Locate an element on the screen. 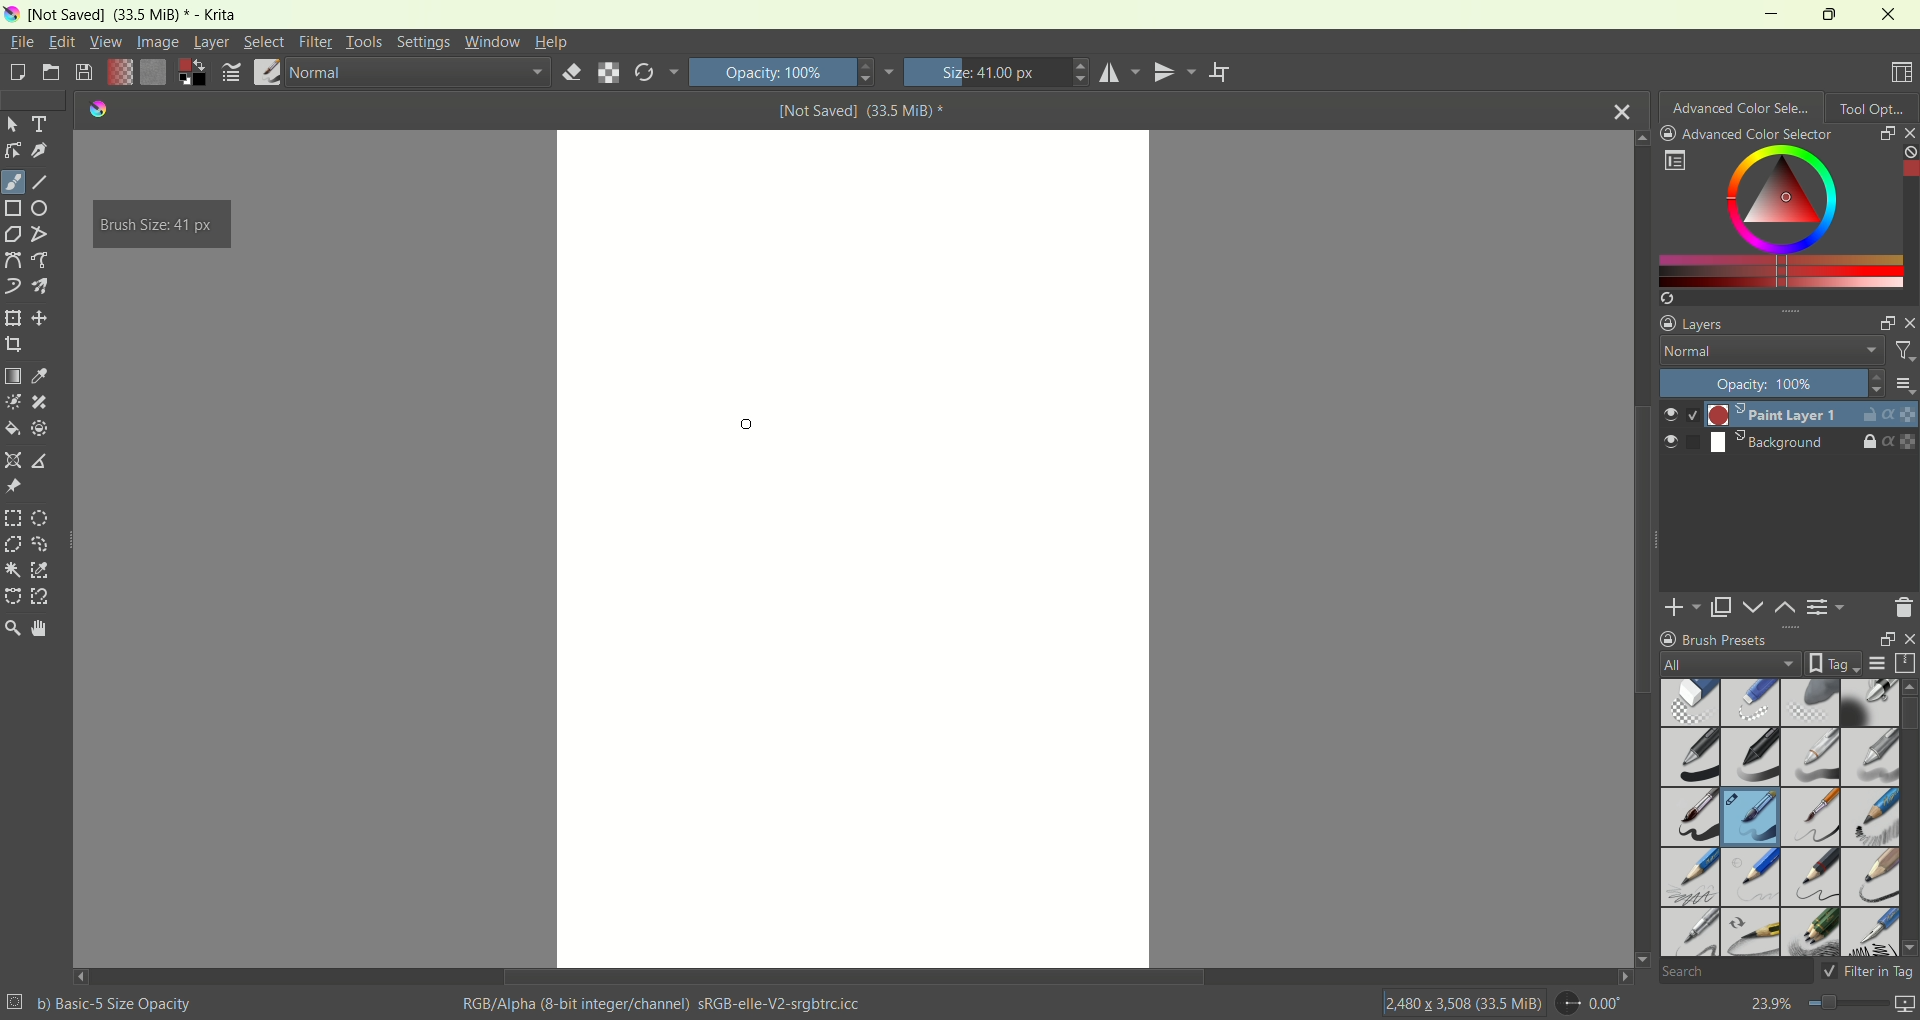 The height and width of the screenshot is (1020, 1920). pencil 2 is located at coordinates (1811, 878).